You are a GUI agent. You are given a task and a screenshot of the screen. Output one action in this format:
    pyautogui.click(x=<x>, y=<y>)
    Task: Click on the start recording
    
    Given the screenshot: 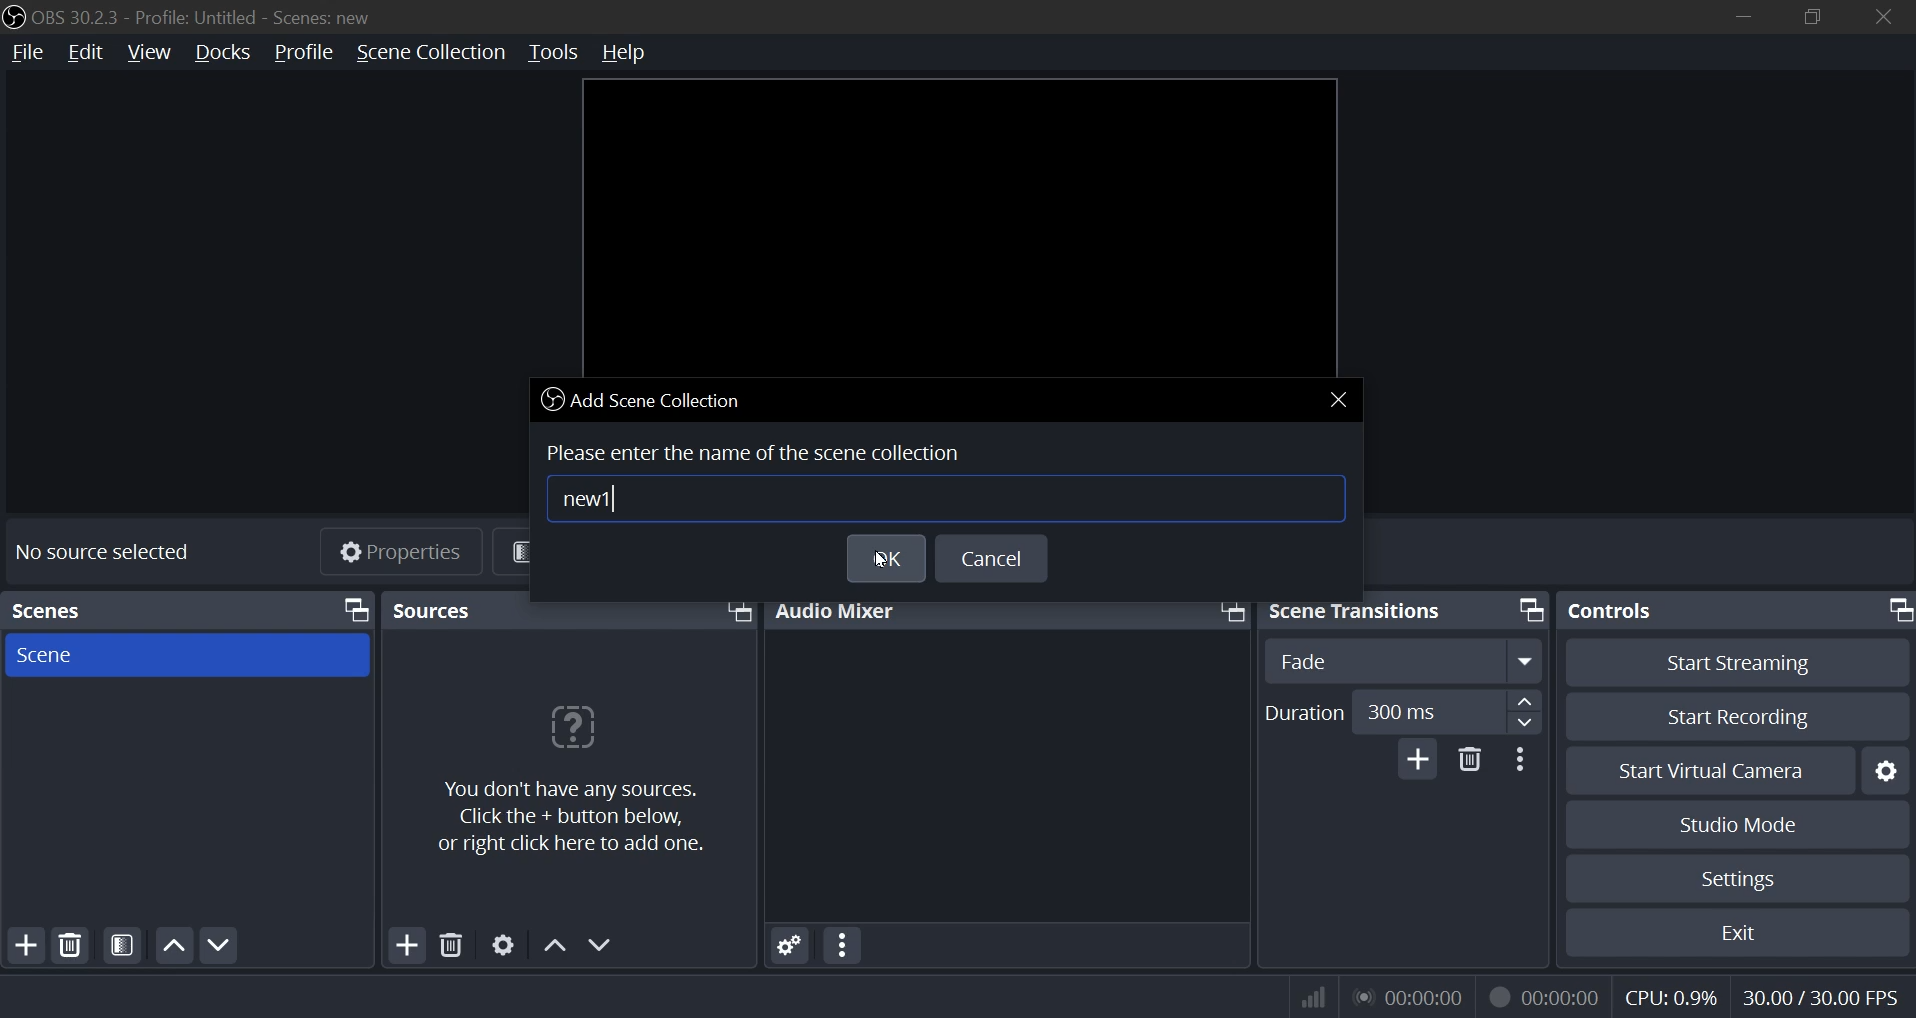 What is the action you would take?
    pyautogui.click(x=1740, y=716)
    